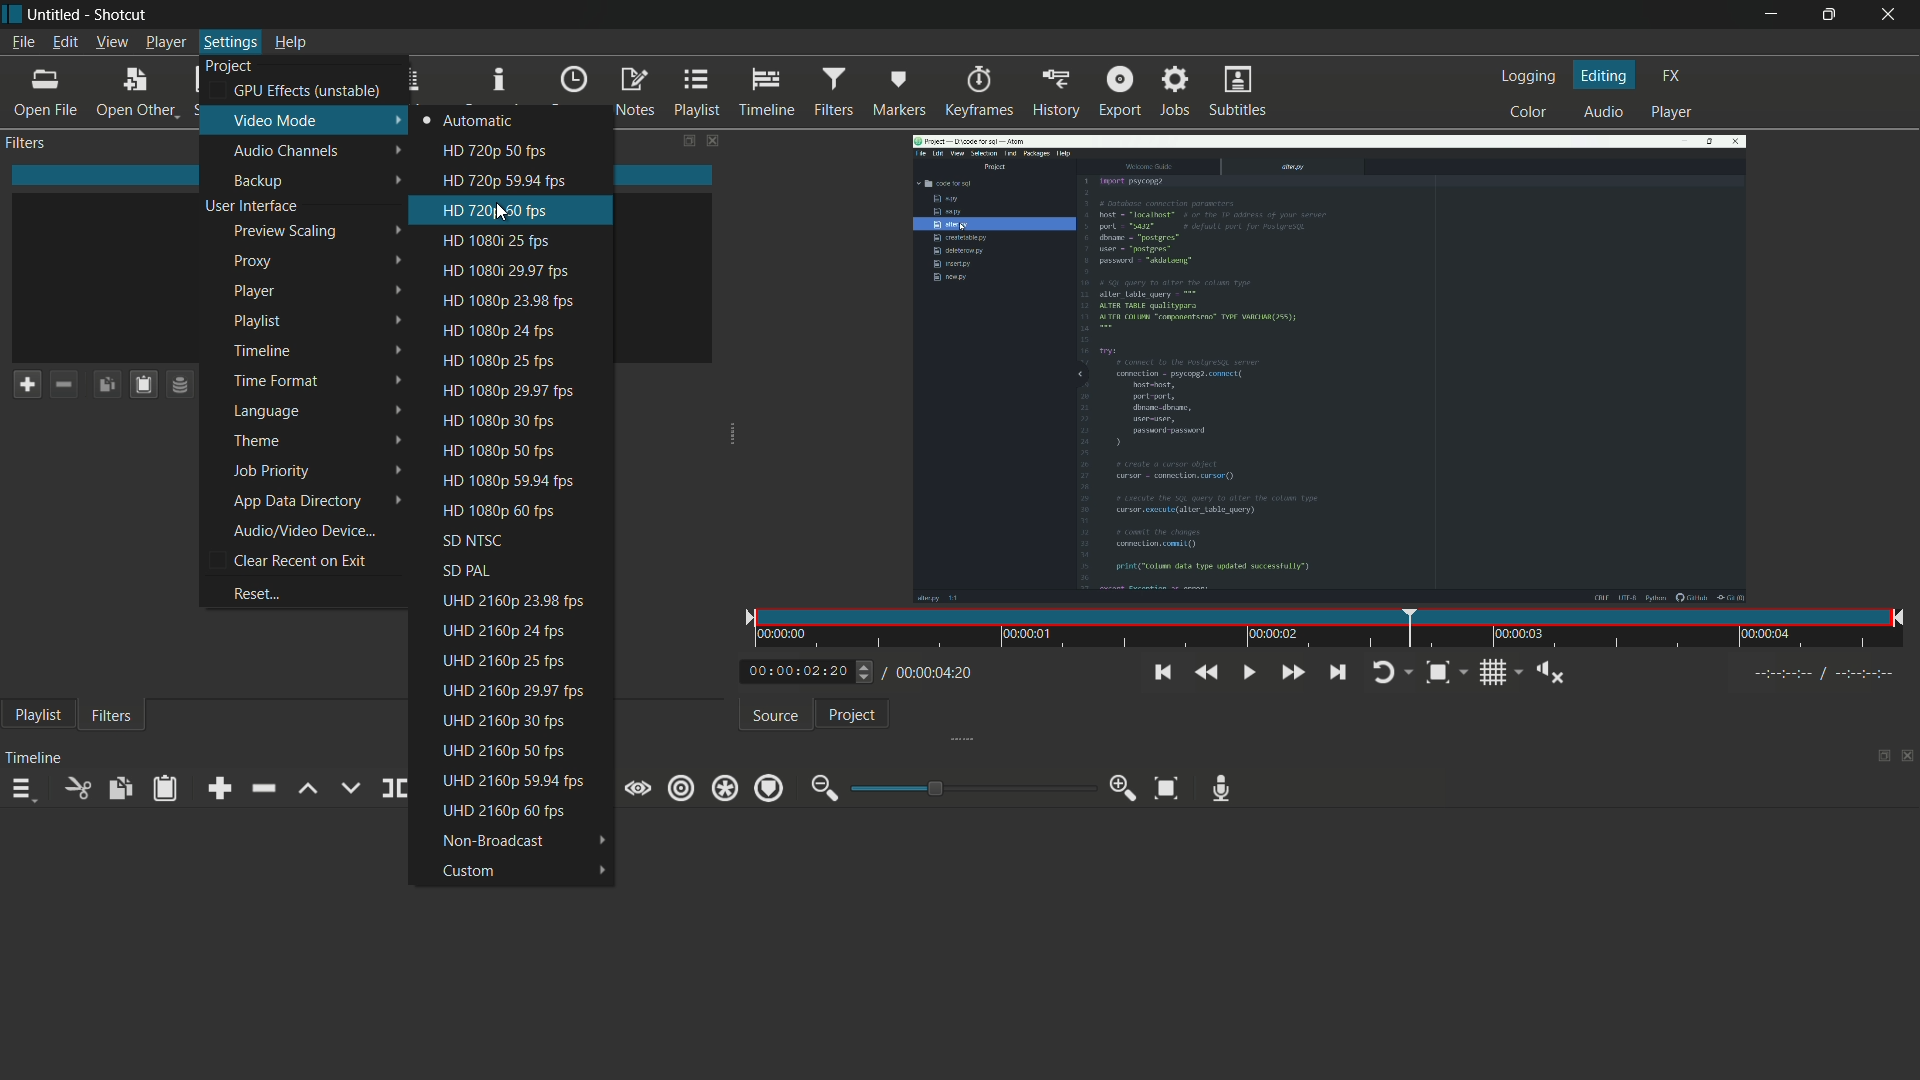 This screenshot has height=1080, width=1920. What do you see at coordinates (1553, 672) in the screenshot?
I see `show volume control` at bounding box center [1553, 672].